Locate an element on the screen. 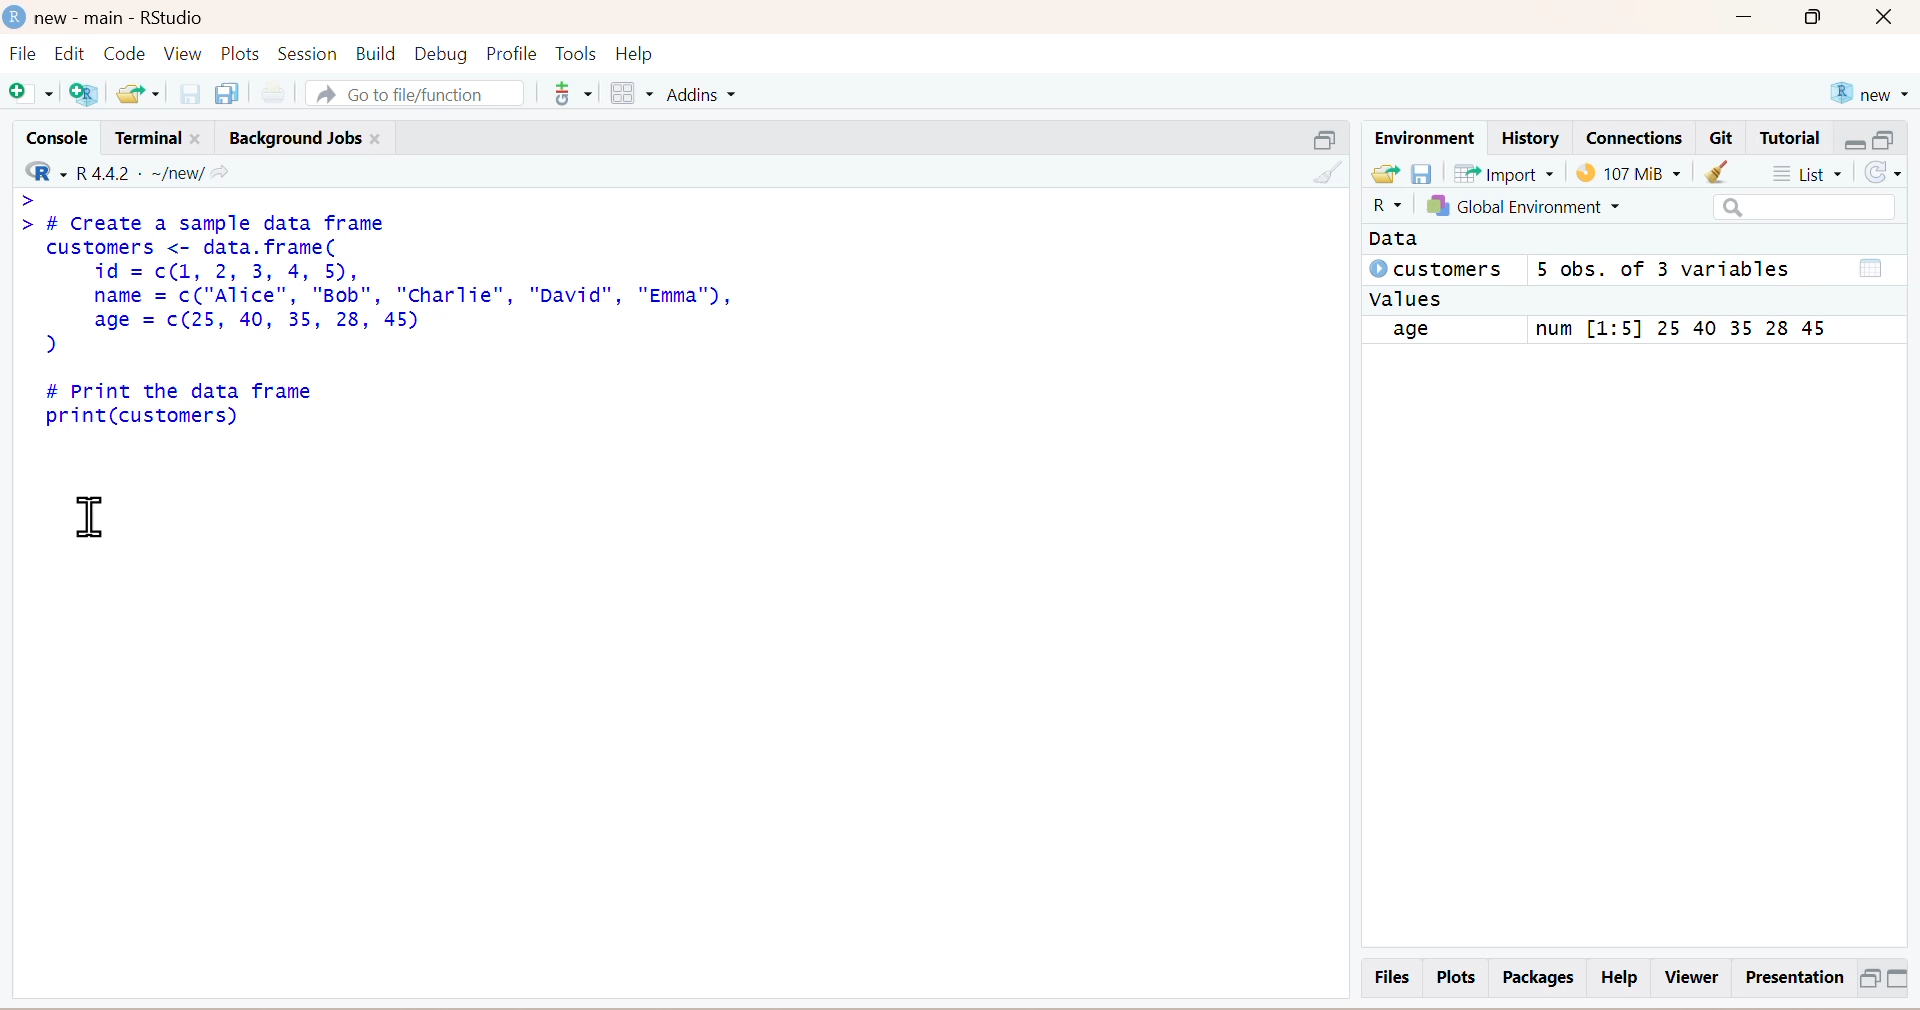 The height and width of the screenshot is (1010, 1920). Minimize is located at coordinates (1747, 21).